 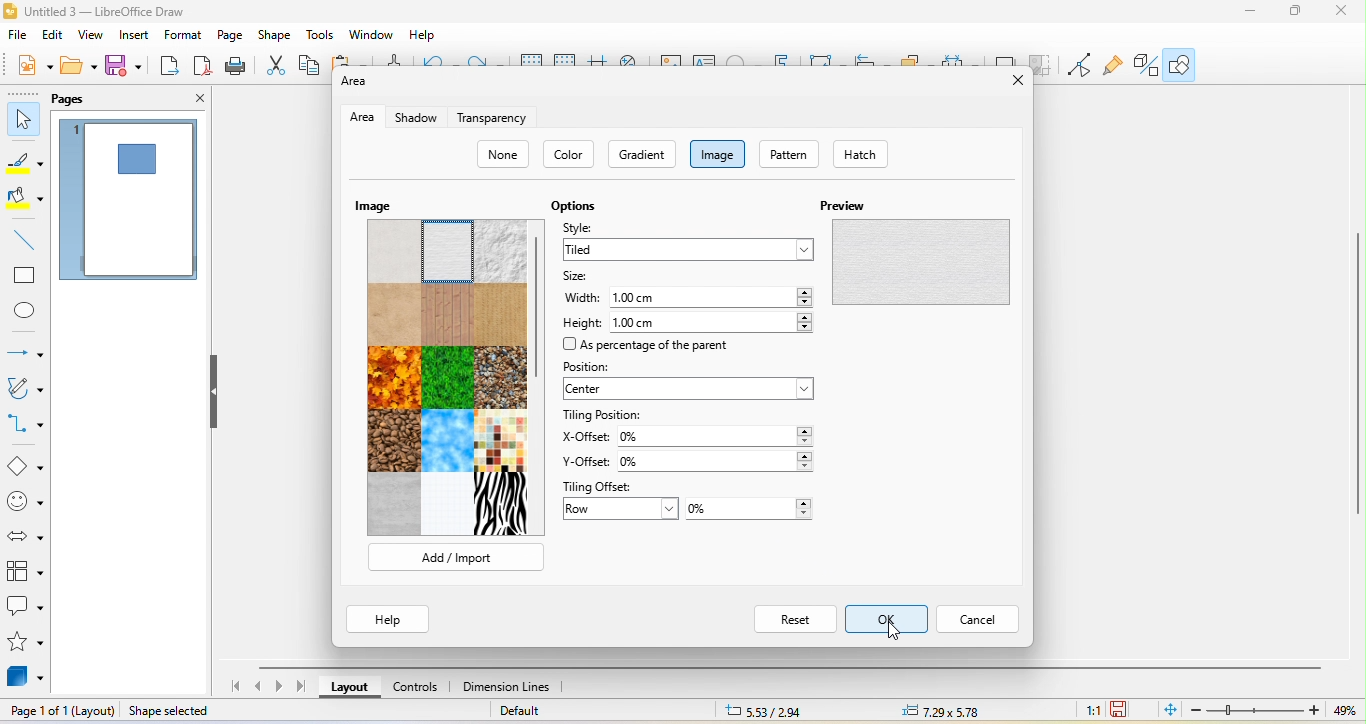 What do you see at coordinates (274, 66) in the screenshot?
I see `cut` at bounding box center [274, 66].